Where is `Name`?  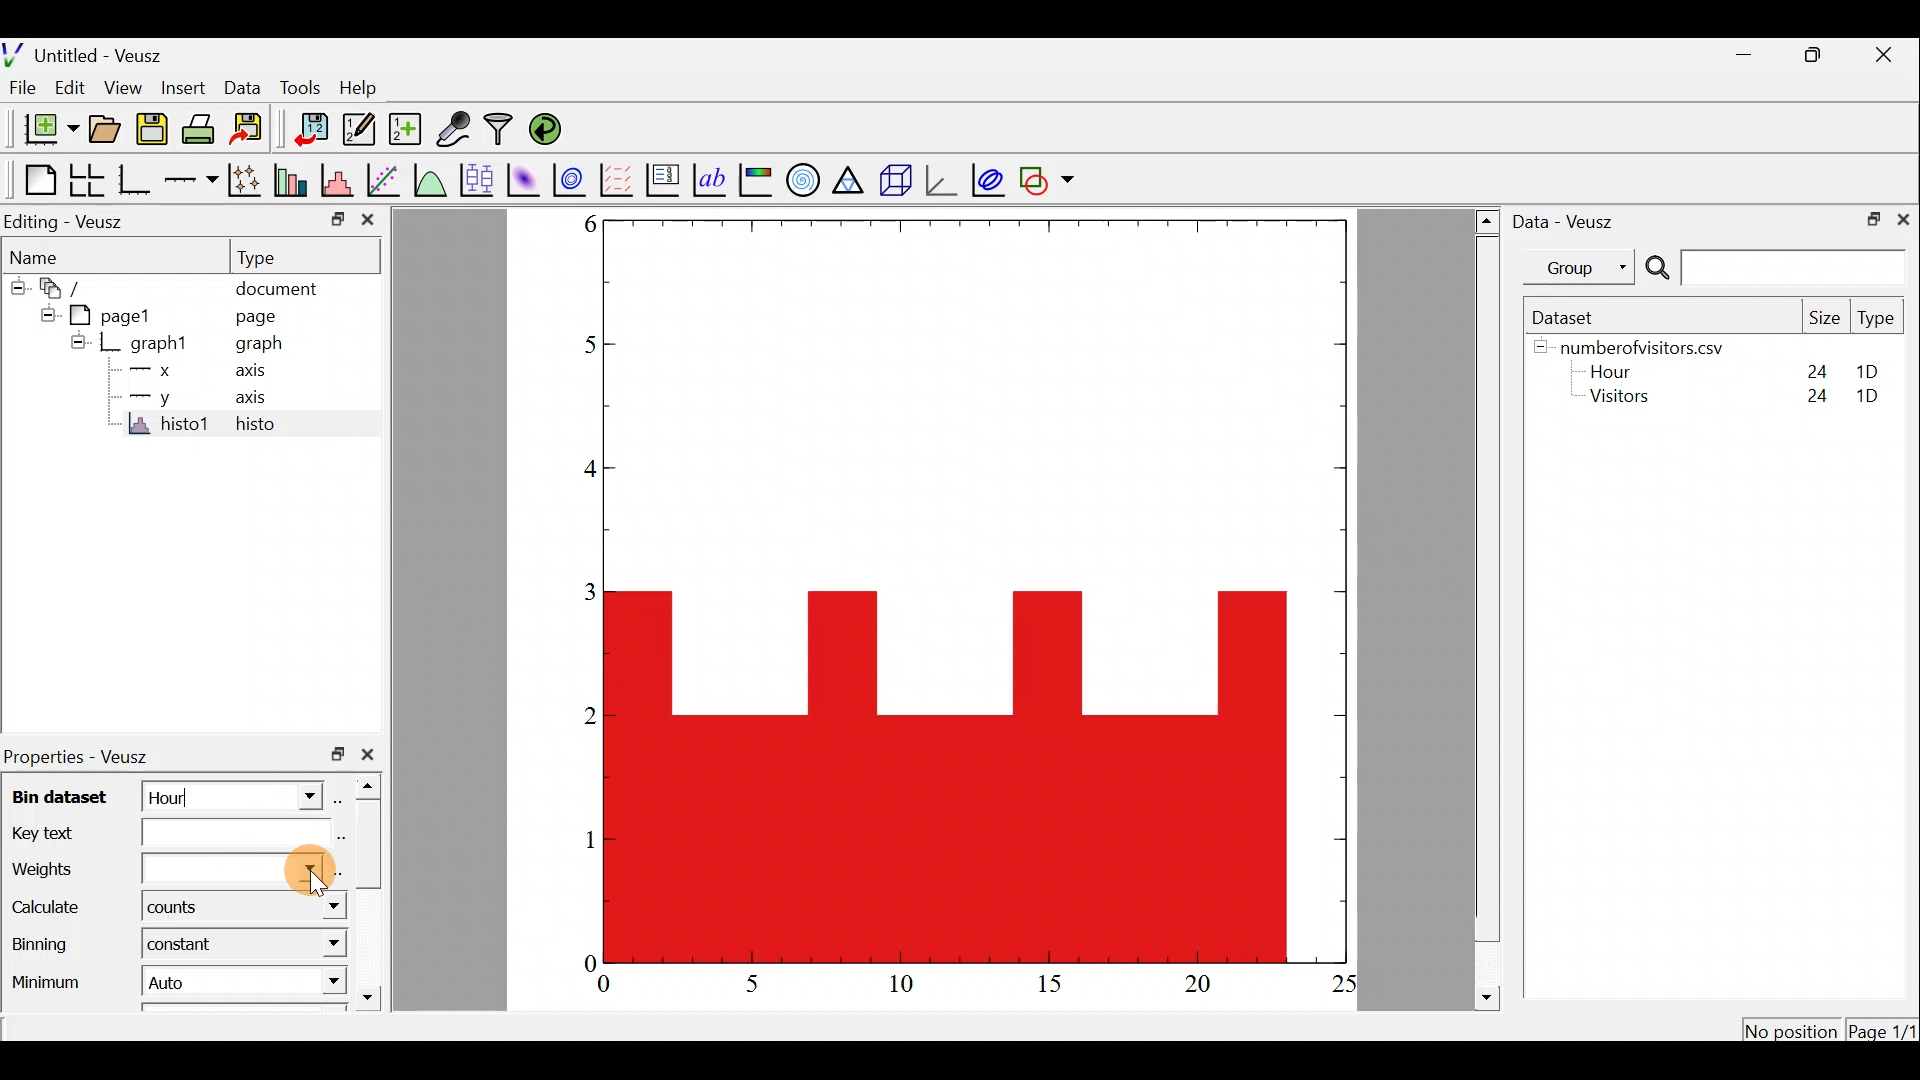 Name is located at coordinates (40, 253).